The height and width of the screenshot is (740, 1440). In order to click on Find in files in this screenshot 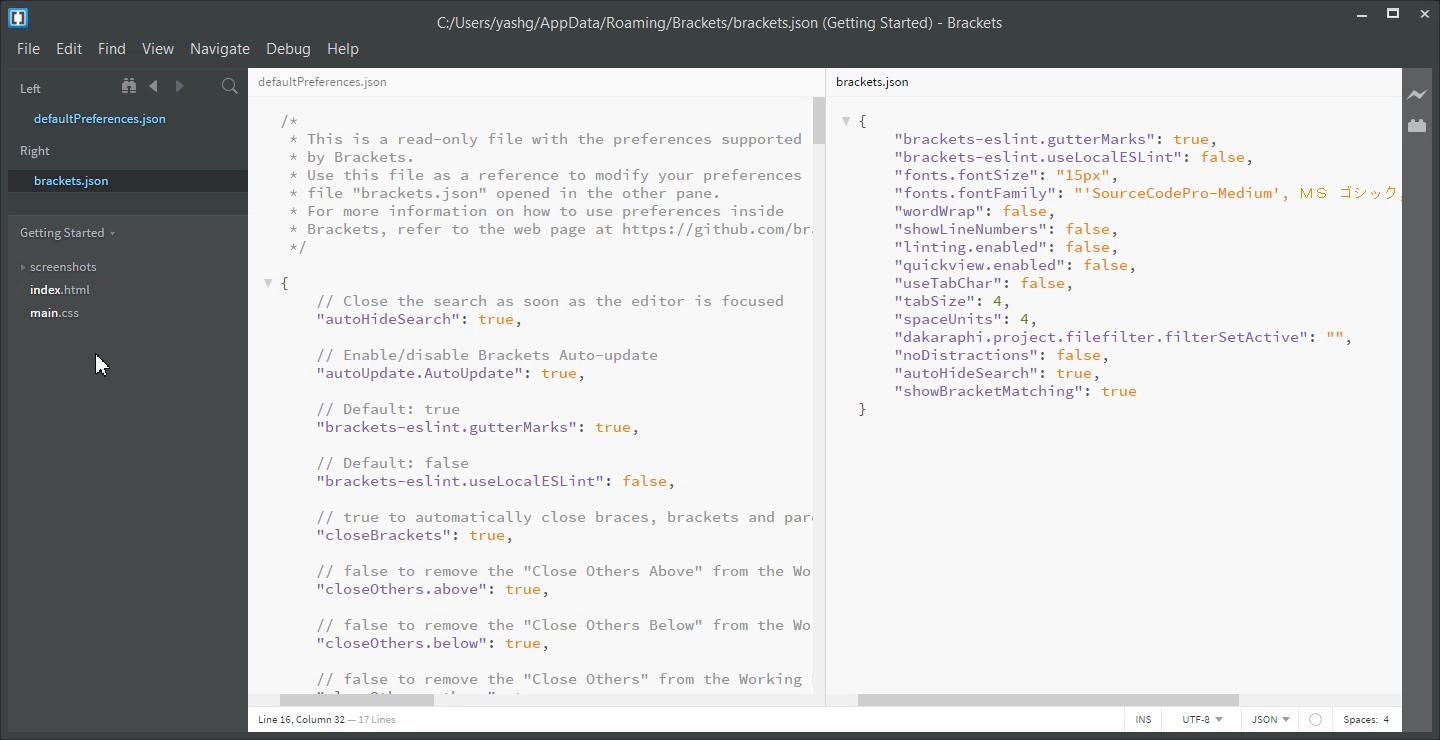, I will do `click(231, 86)`.